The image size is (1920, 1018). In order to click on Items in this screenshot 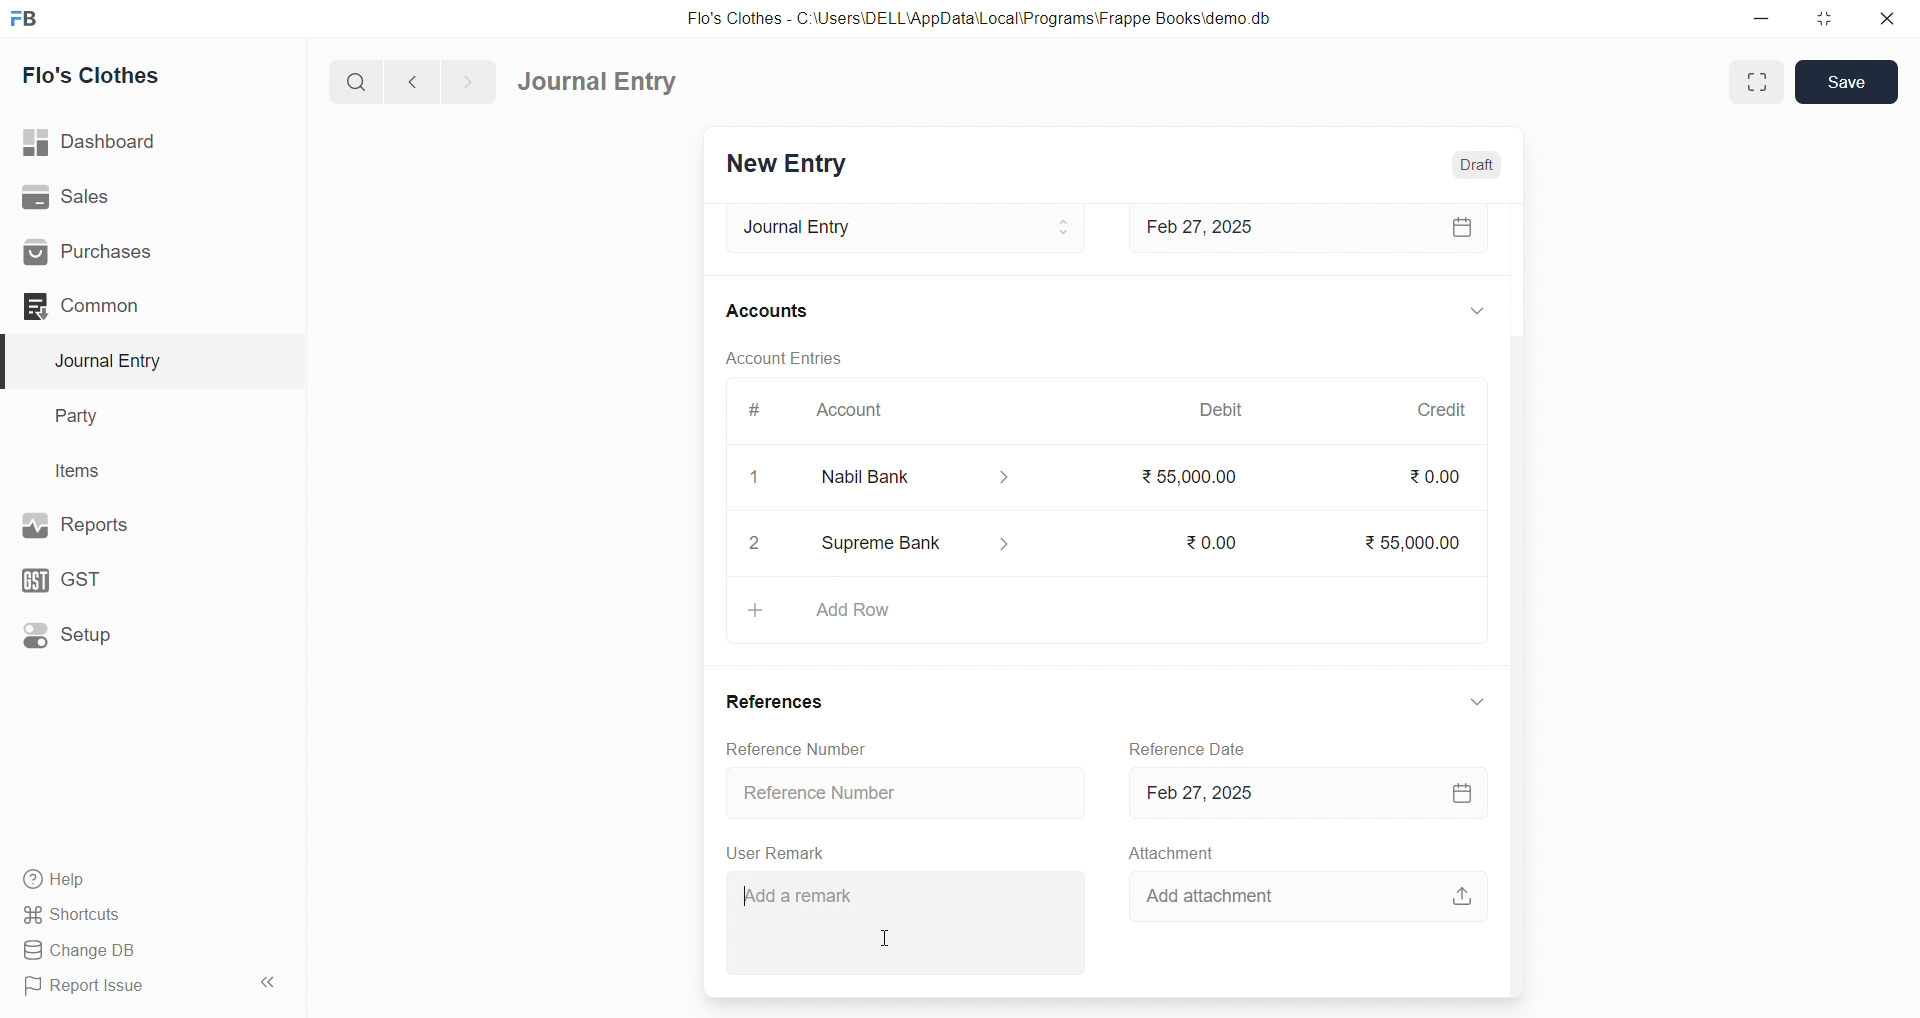, I will do `click(85, 470)`.